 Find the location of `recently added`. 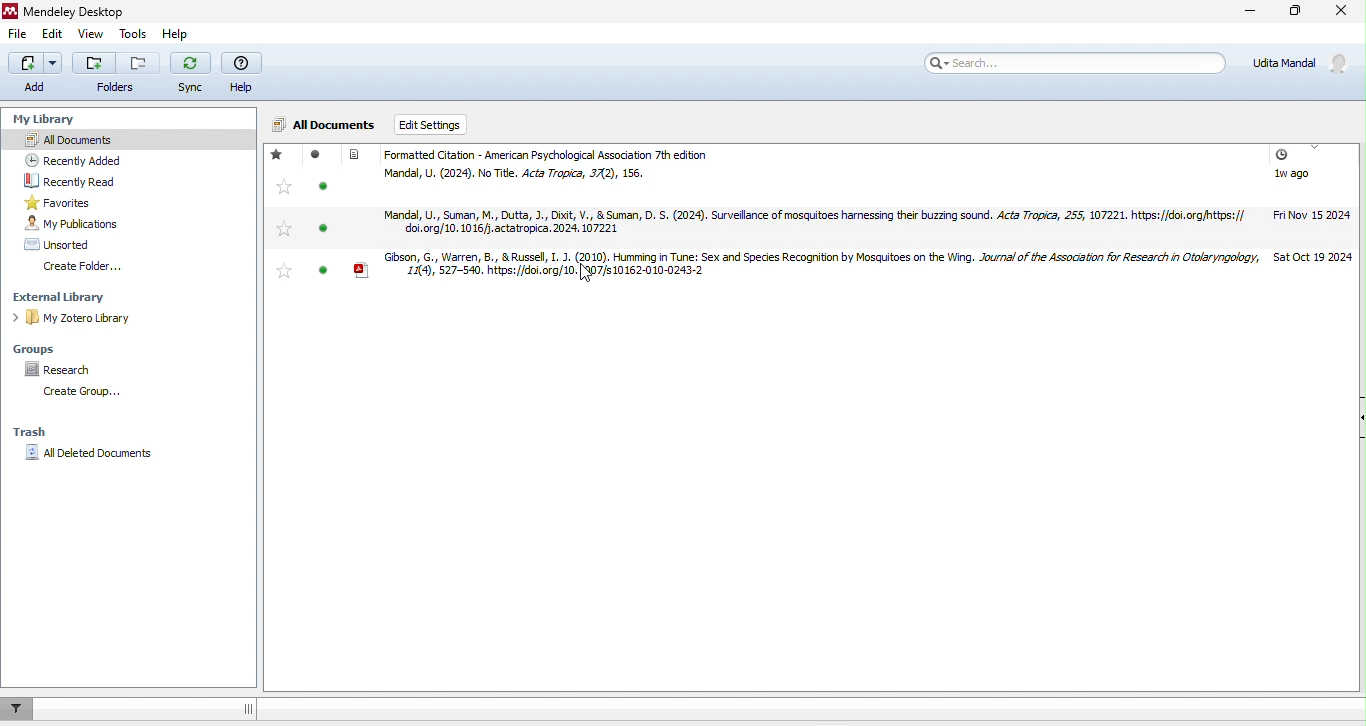

recently added is located at coordinates (86, 158).